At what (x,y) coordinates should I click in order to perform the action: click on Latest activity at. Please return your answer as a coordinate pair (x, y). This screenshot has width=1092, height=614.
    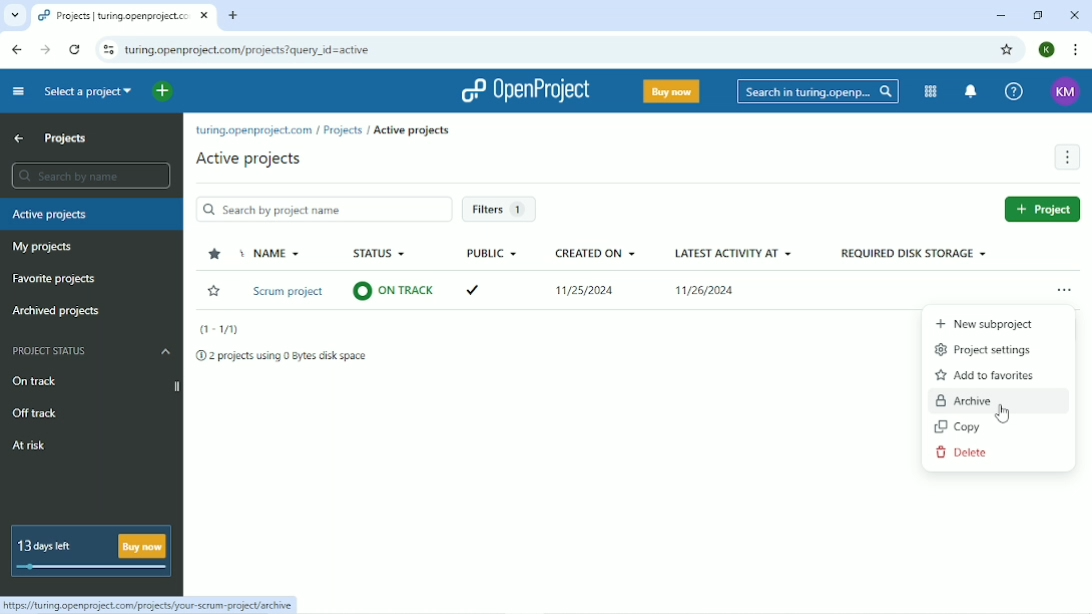
    Looking at the image, I should click on (733, 253).